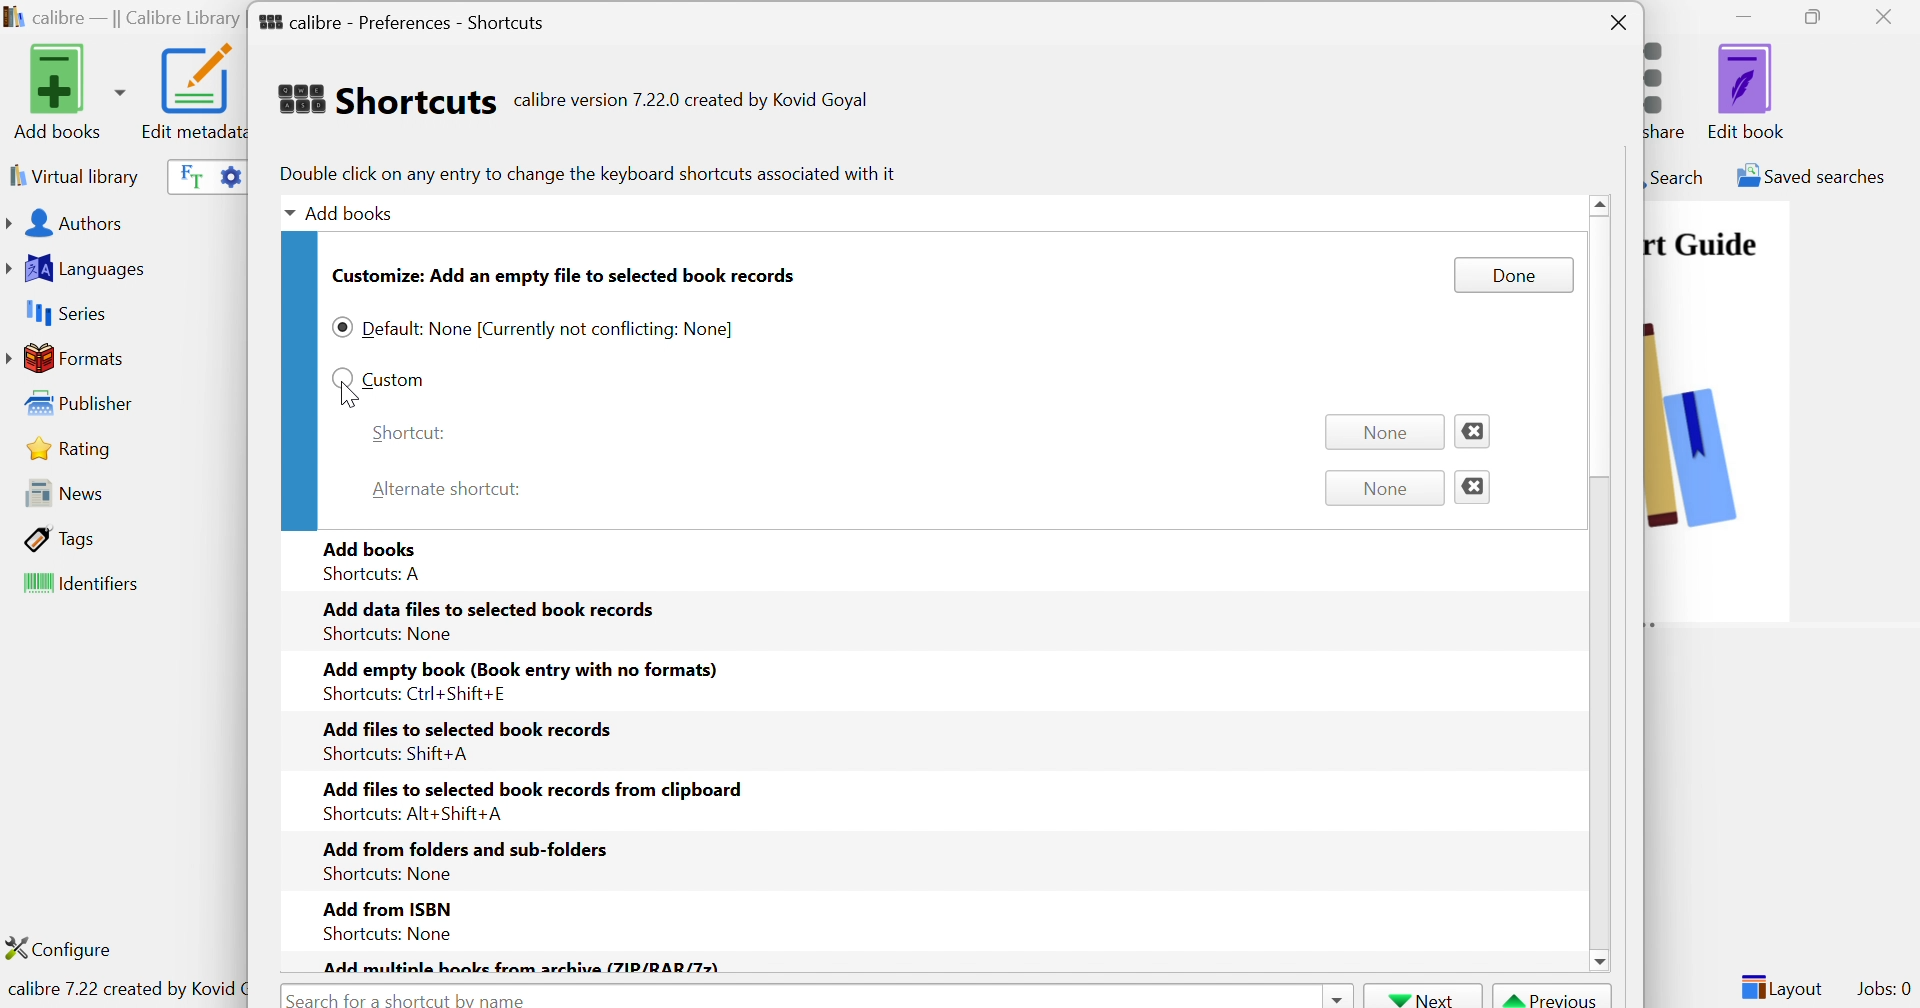 The height and width of the screenshot is (1008, 1920). Describe the element at coordinates (58, 492) in the screenshot. I see `News` at that location.